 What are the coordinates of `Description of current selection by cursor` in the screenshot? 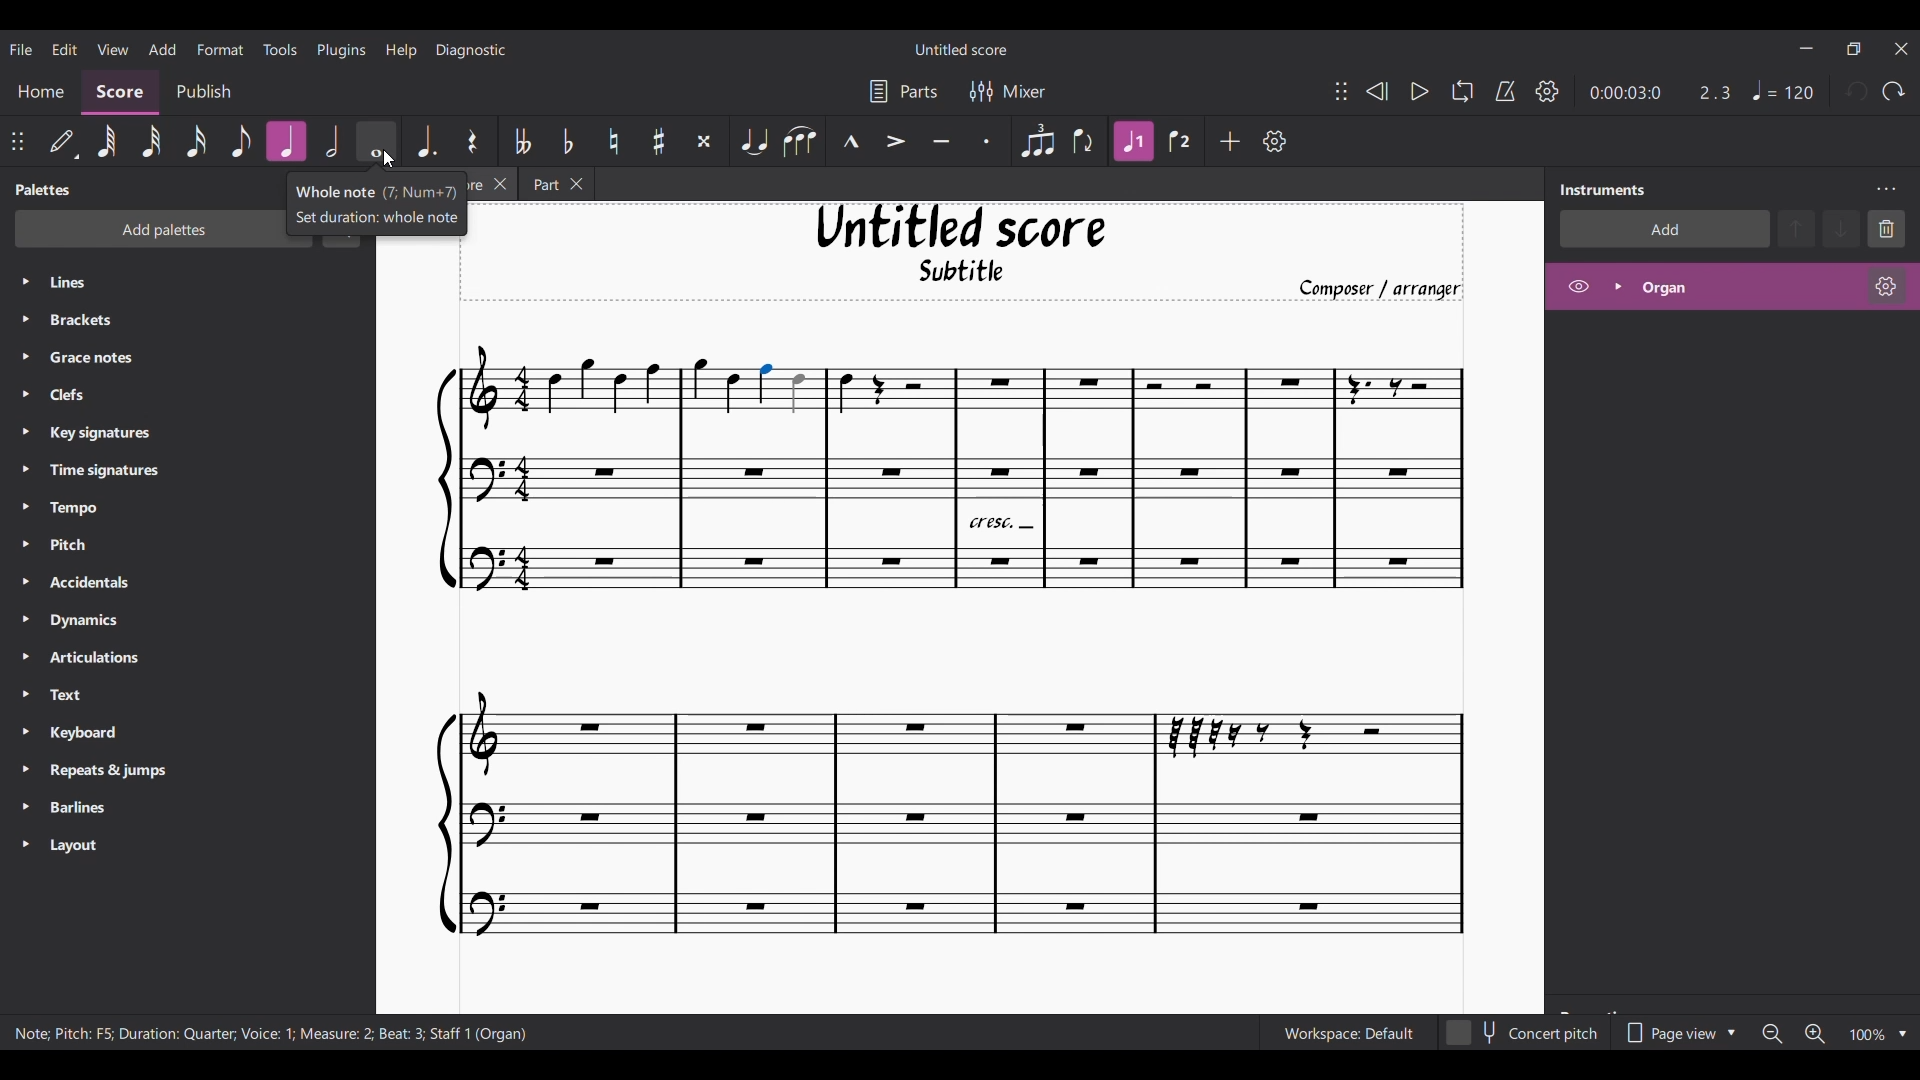 It's located at (383, 201).